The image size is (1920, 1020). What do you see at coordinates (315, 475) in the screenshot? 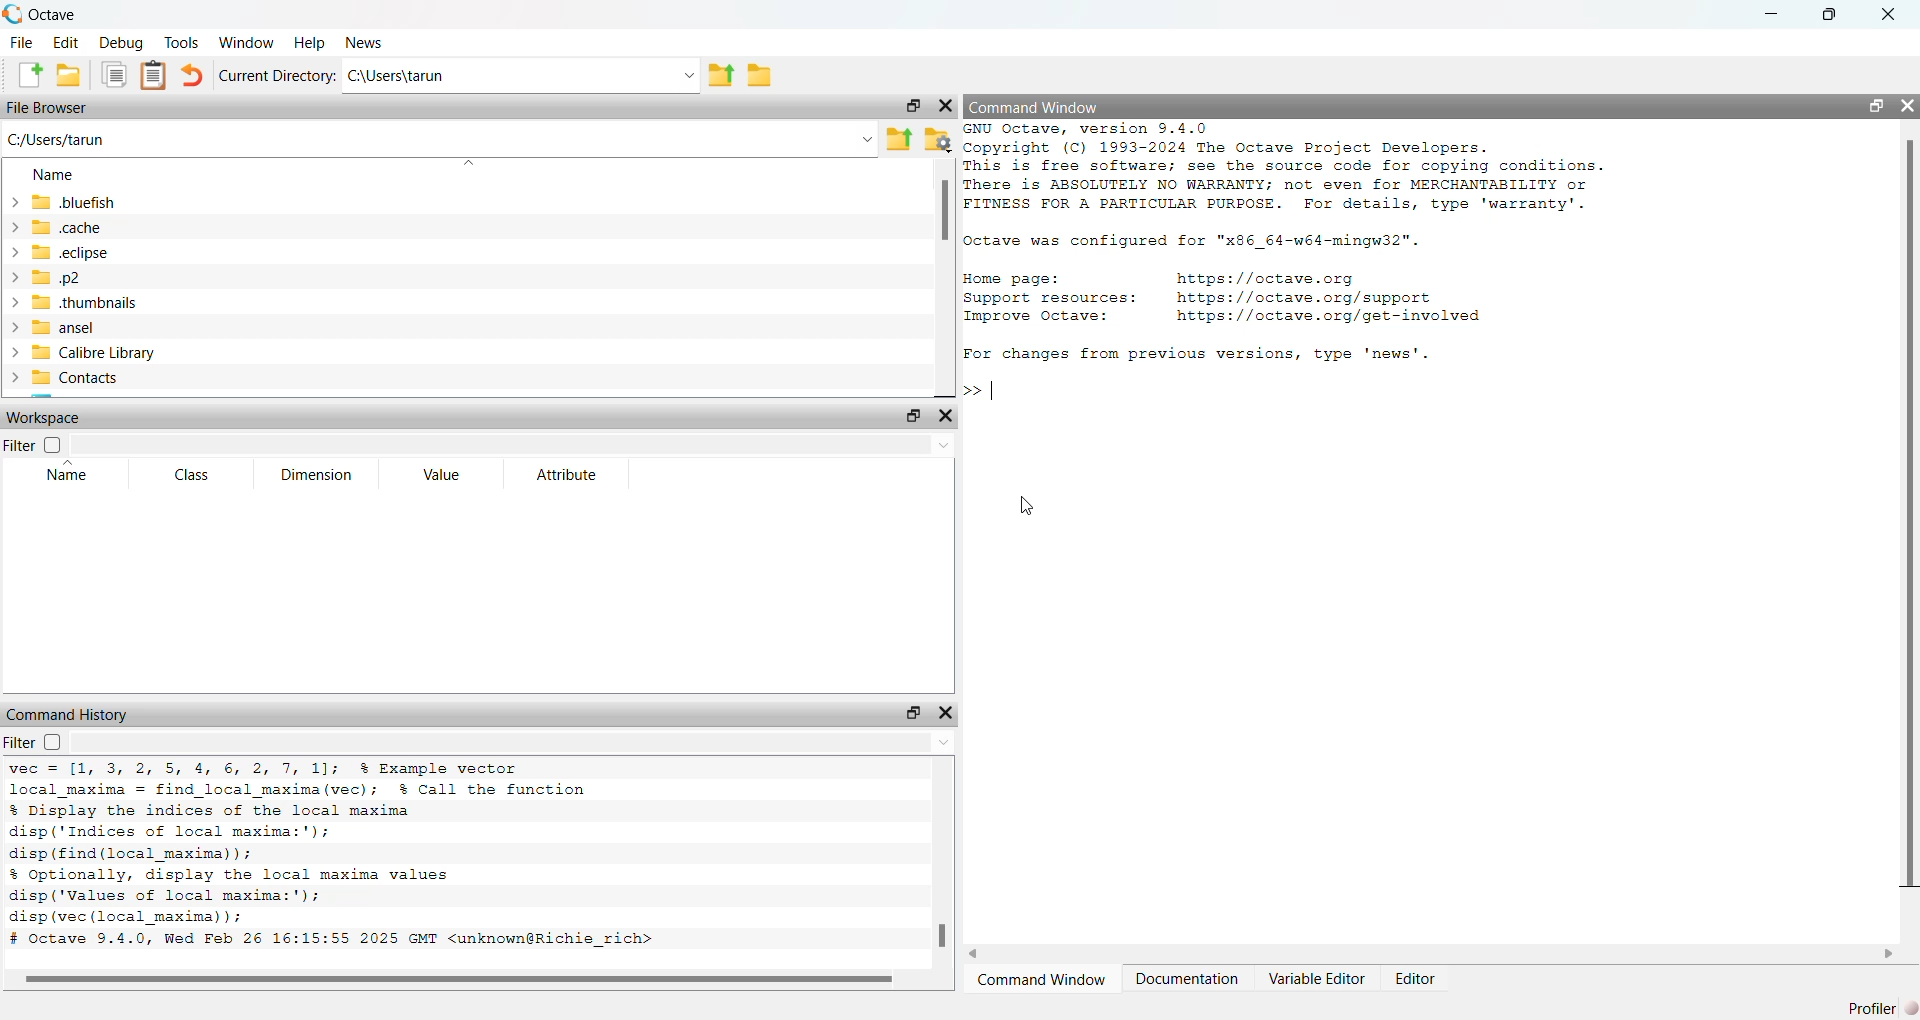
I see `Dimension` at bounding box center [315, 475].